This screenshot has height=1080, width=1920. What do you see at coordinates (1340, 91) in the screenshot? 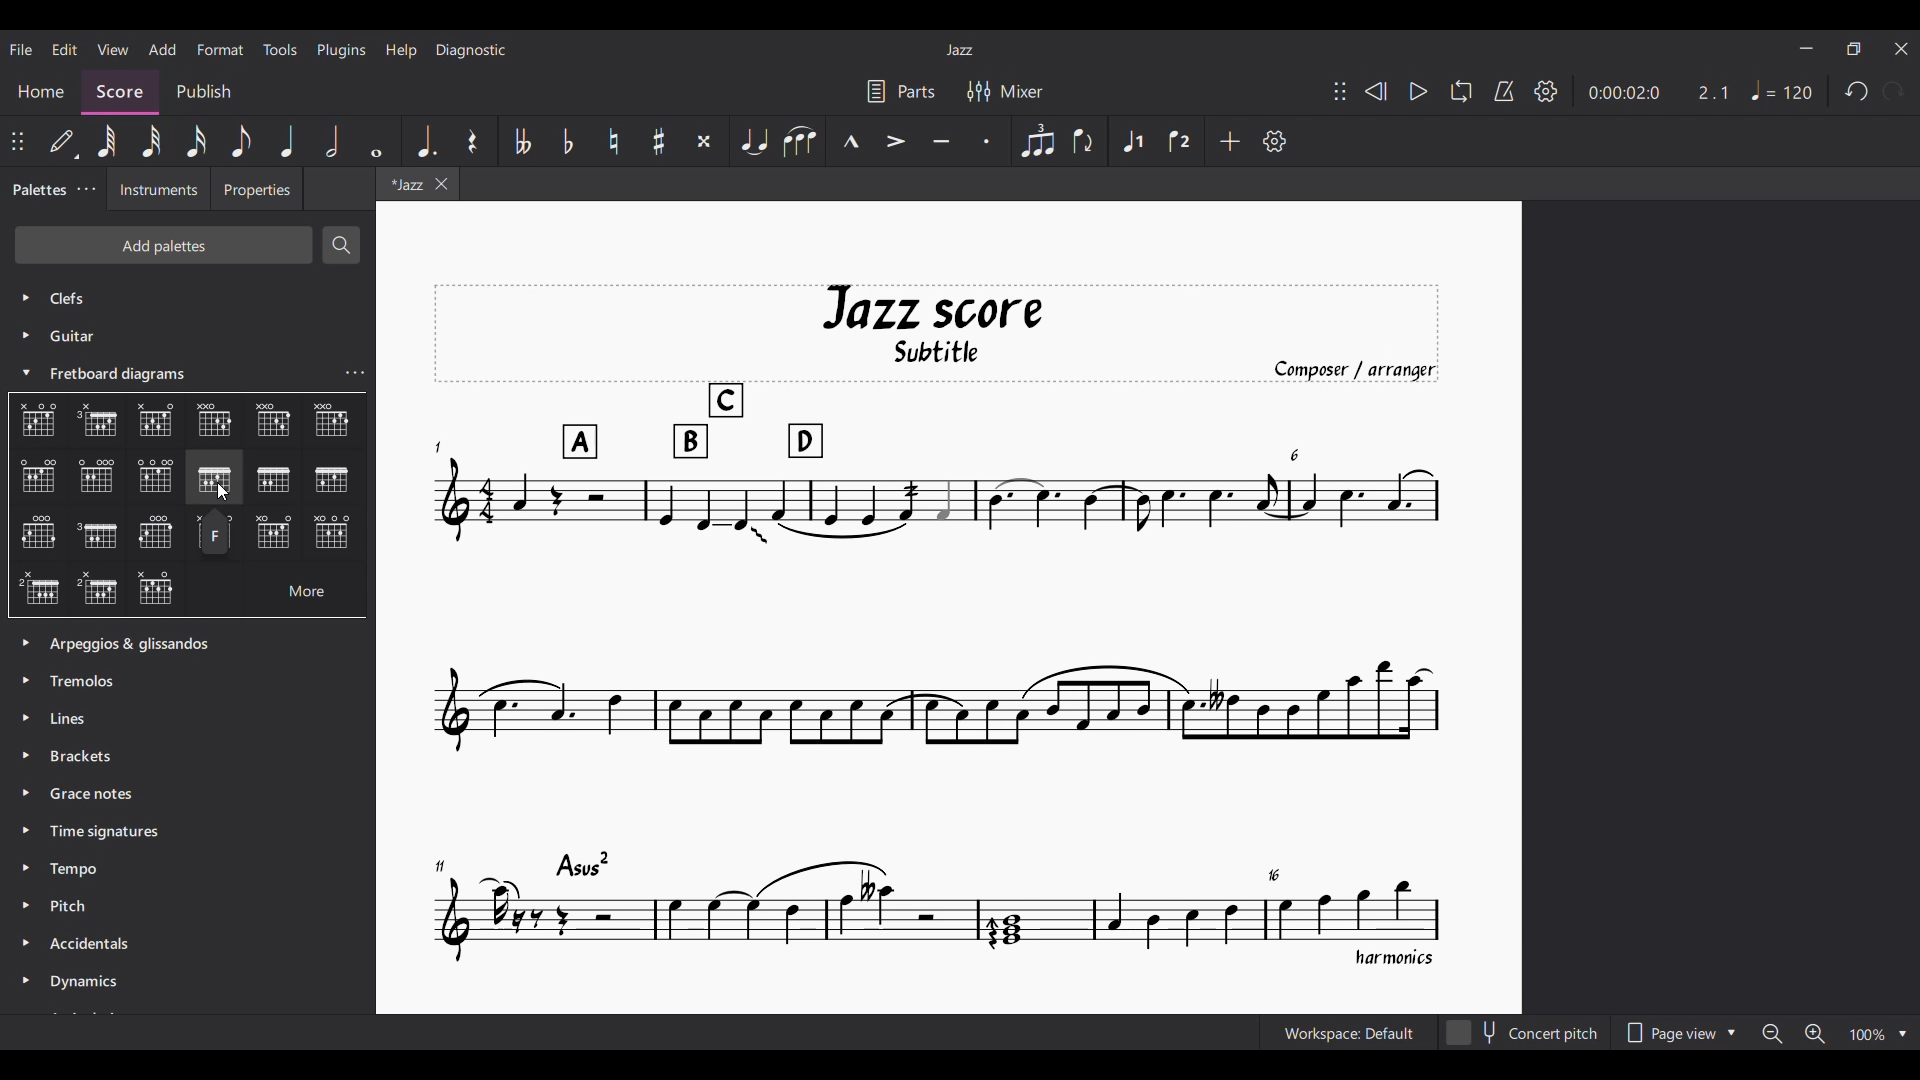
I see `Change position` at bounding box center [1340, 91].